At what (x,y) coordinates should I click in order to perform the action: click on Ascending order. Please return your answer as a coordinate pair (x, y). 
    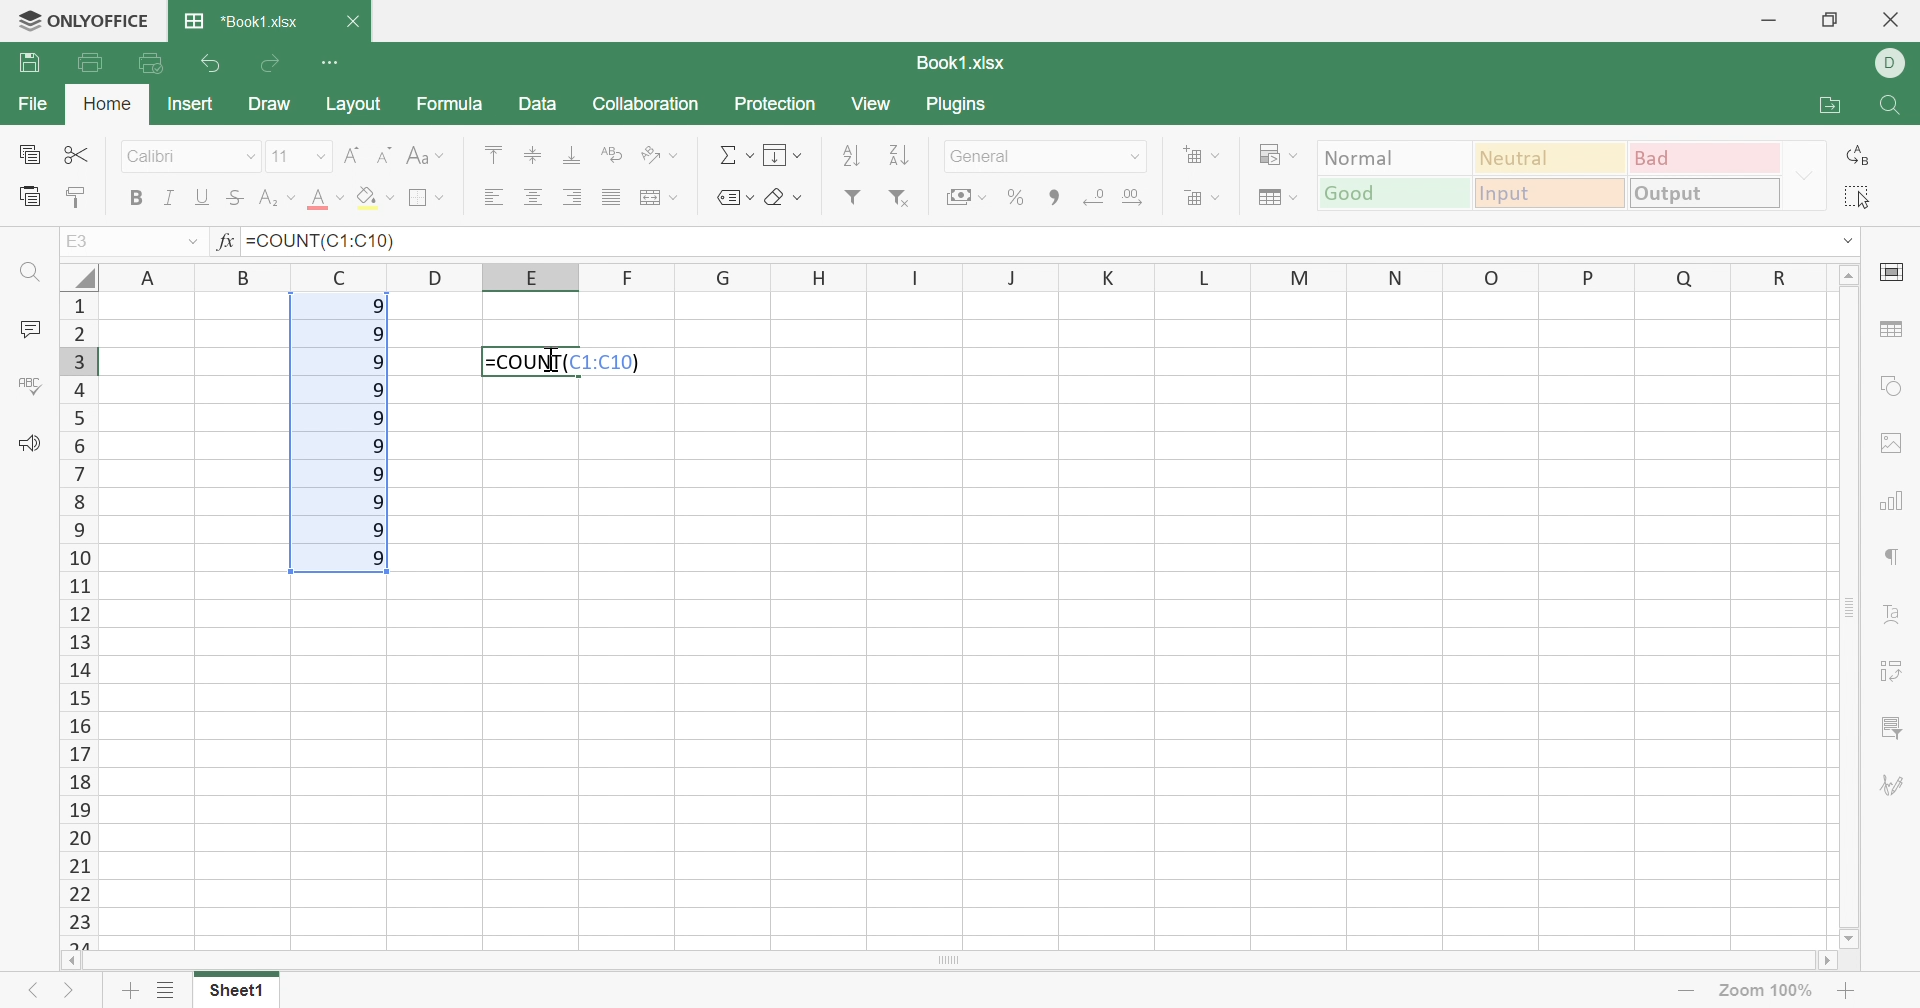
    Looking at the image, I should click on (851, 157).